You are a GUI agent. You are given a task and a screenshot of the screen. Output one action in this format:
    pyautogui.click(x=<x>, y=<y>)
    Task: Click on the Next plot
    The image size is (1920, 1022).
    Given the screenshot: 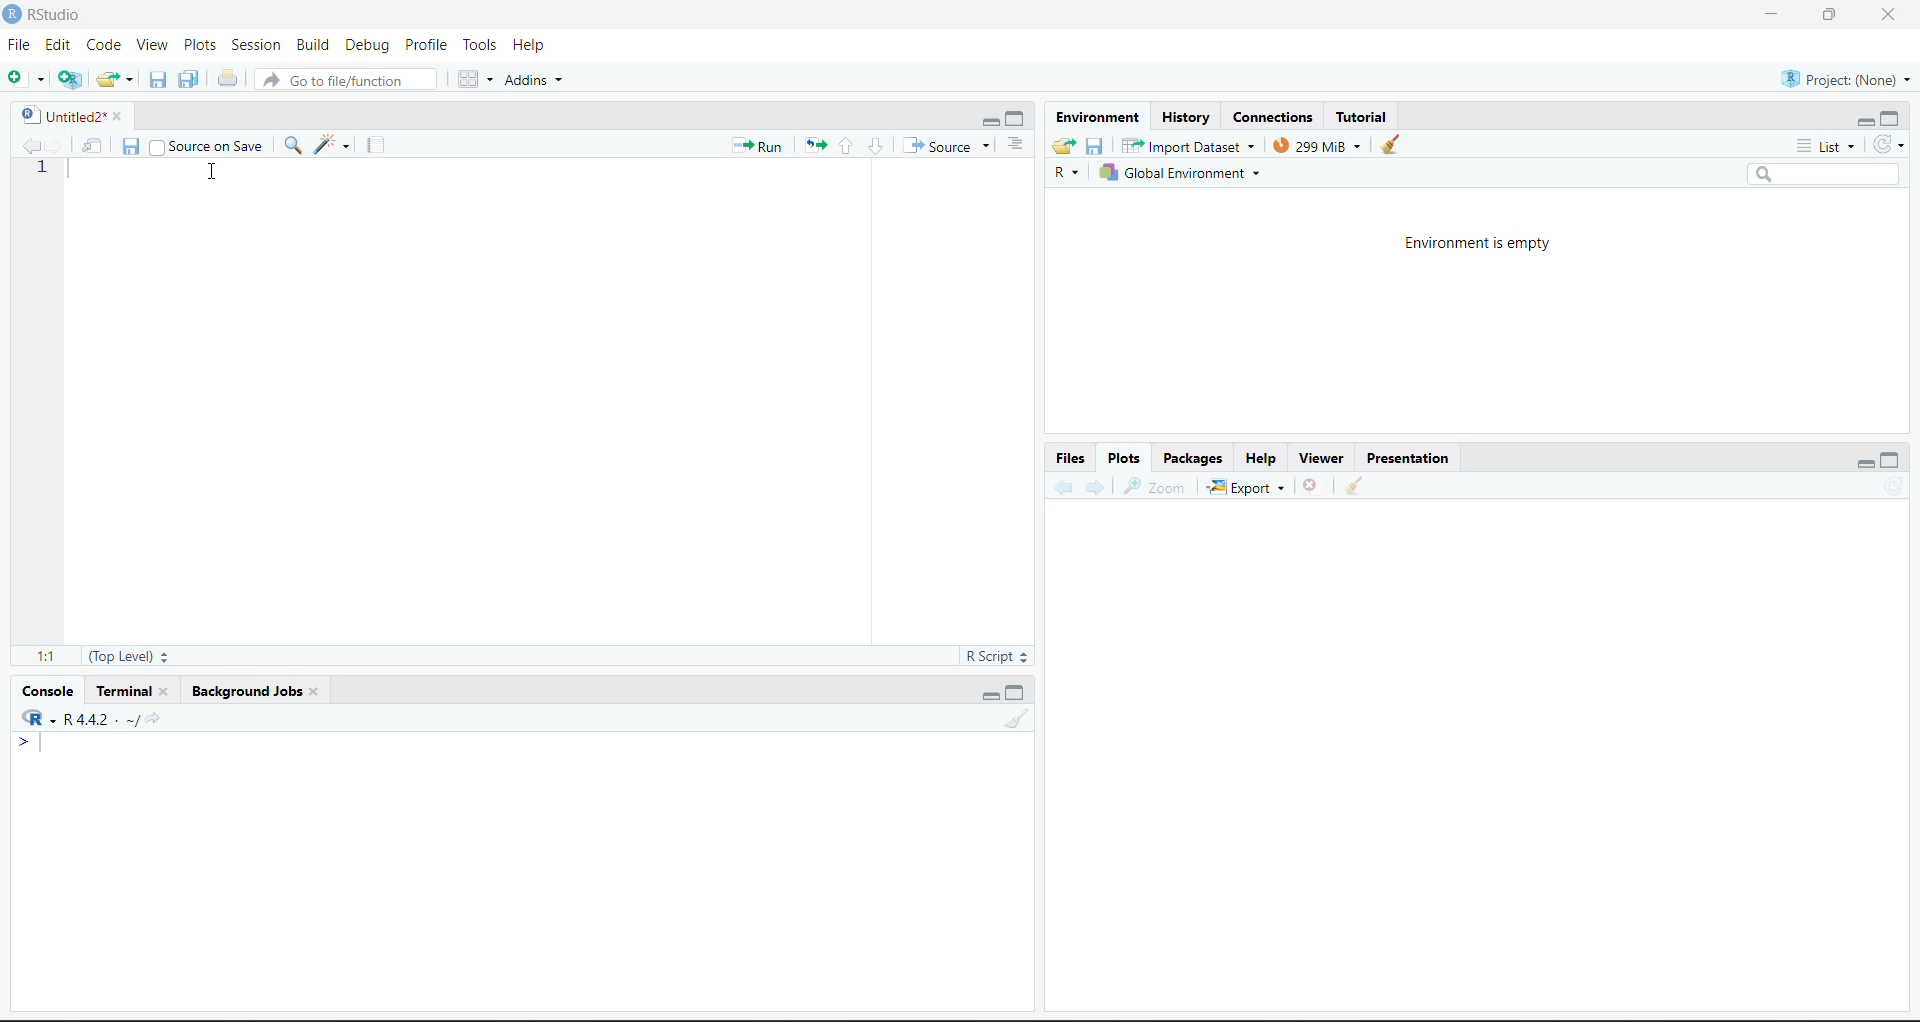 What is the action you would take?
    pyautogui.click(x=1098, y=485)
    